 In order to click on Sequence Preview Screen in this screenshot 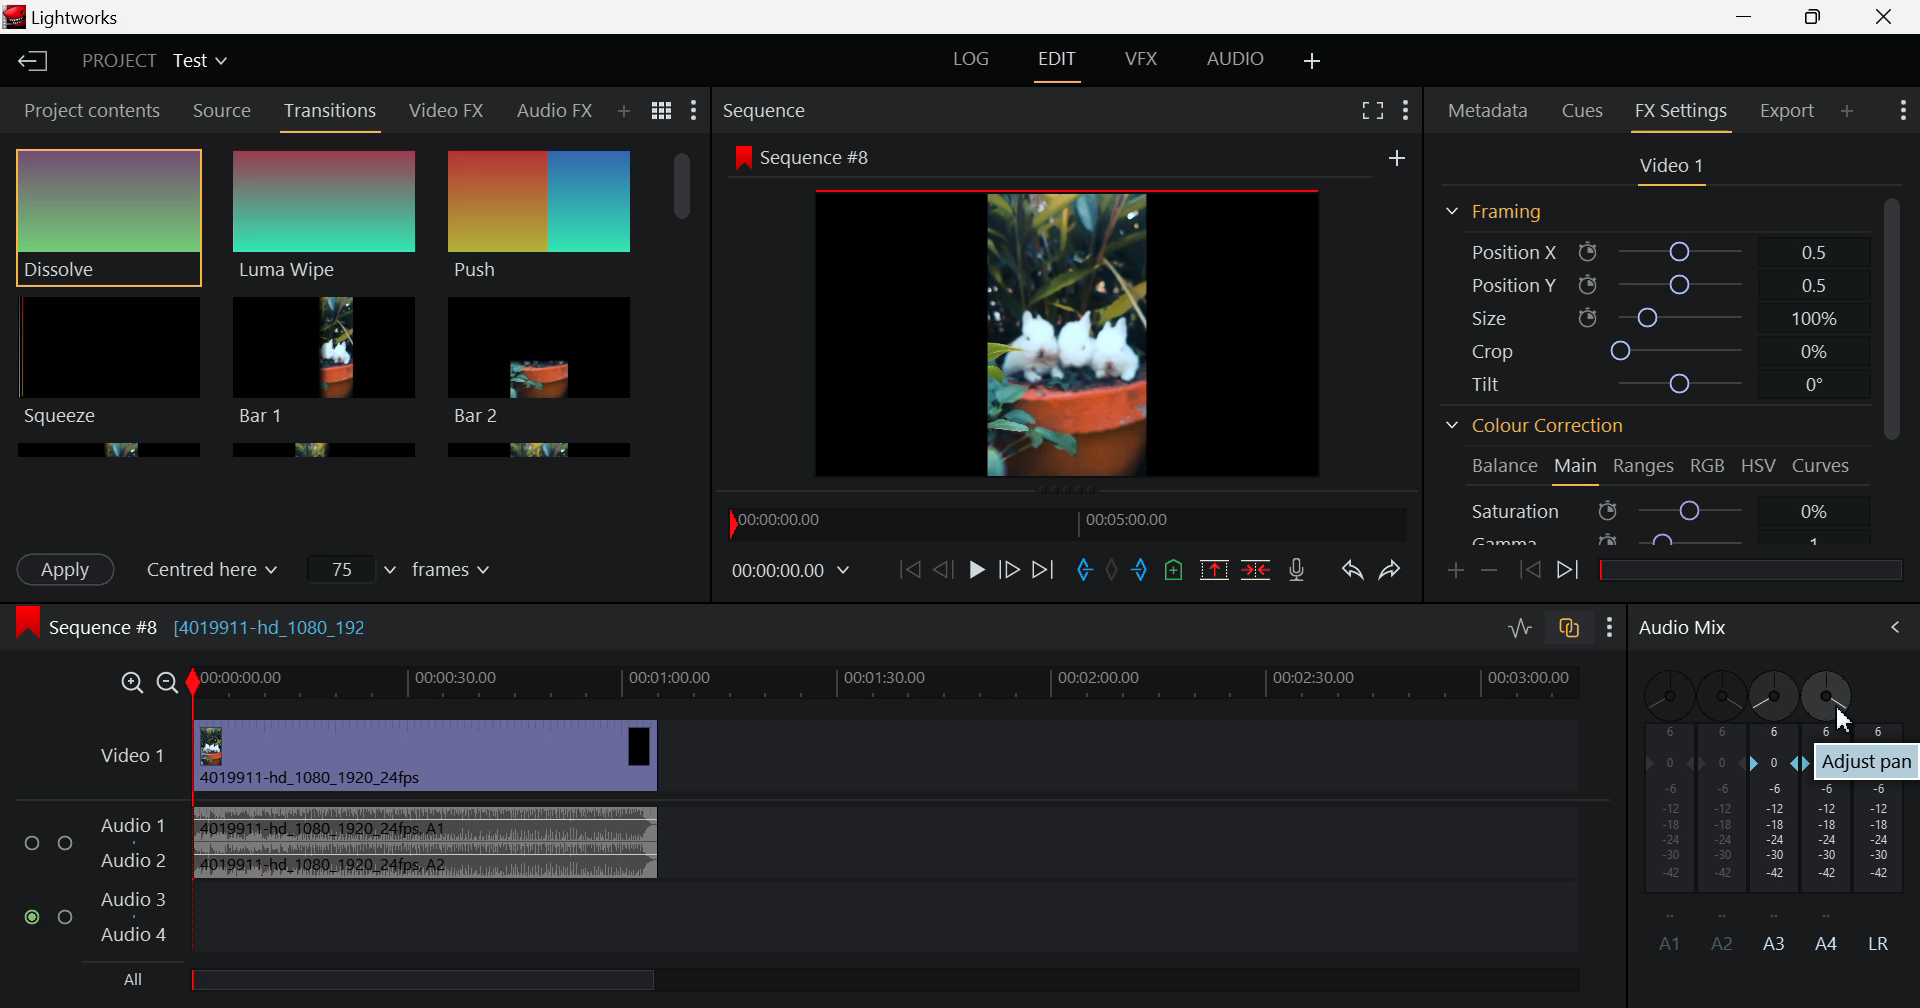, I will do `click(1072, 314)`.